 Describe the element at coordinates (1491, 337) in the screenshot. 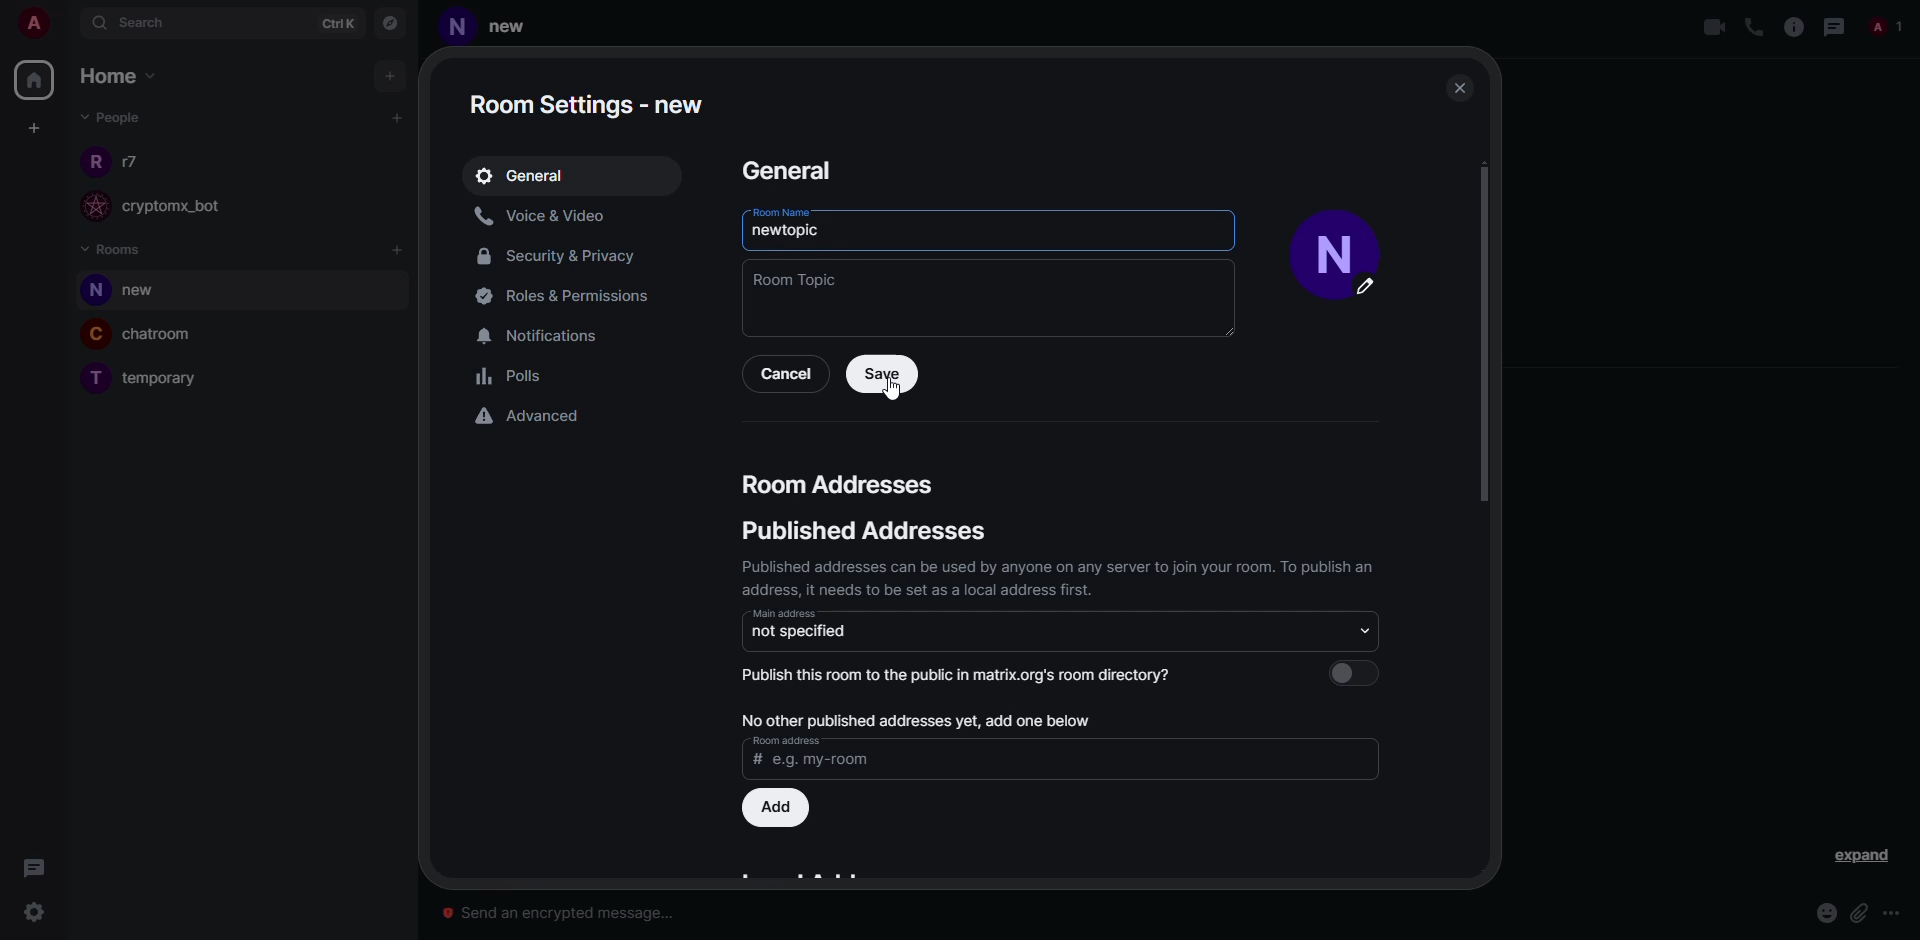

I see `scroll bar` at that location.